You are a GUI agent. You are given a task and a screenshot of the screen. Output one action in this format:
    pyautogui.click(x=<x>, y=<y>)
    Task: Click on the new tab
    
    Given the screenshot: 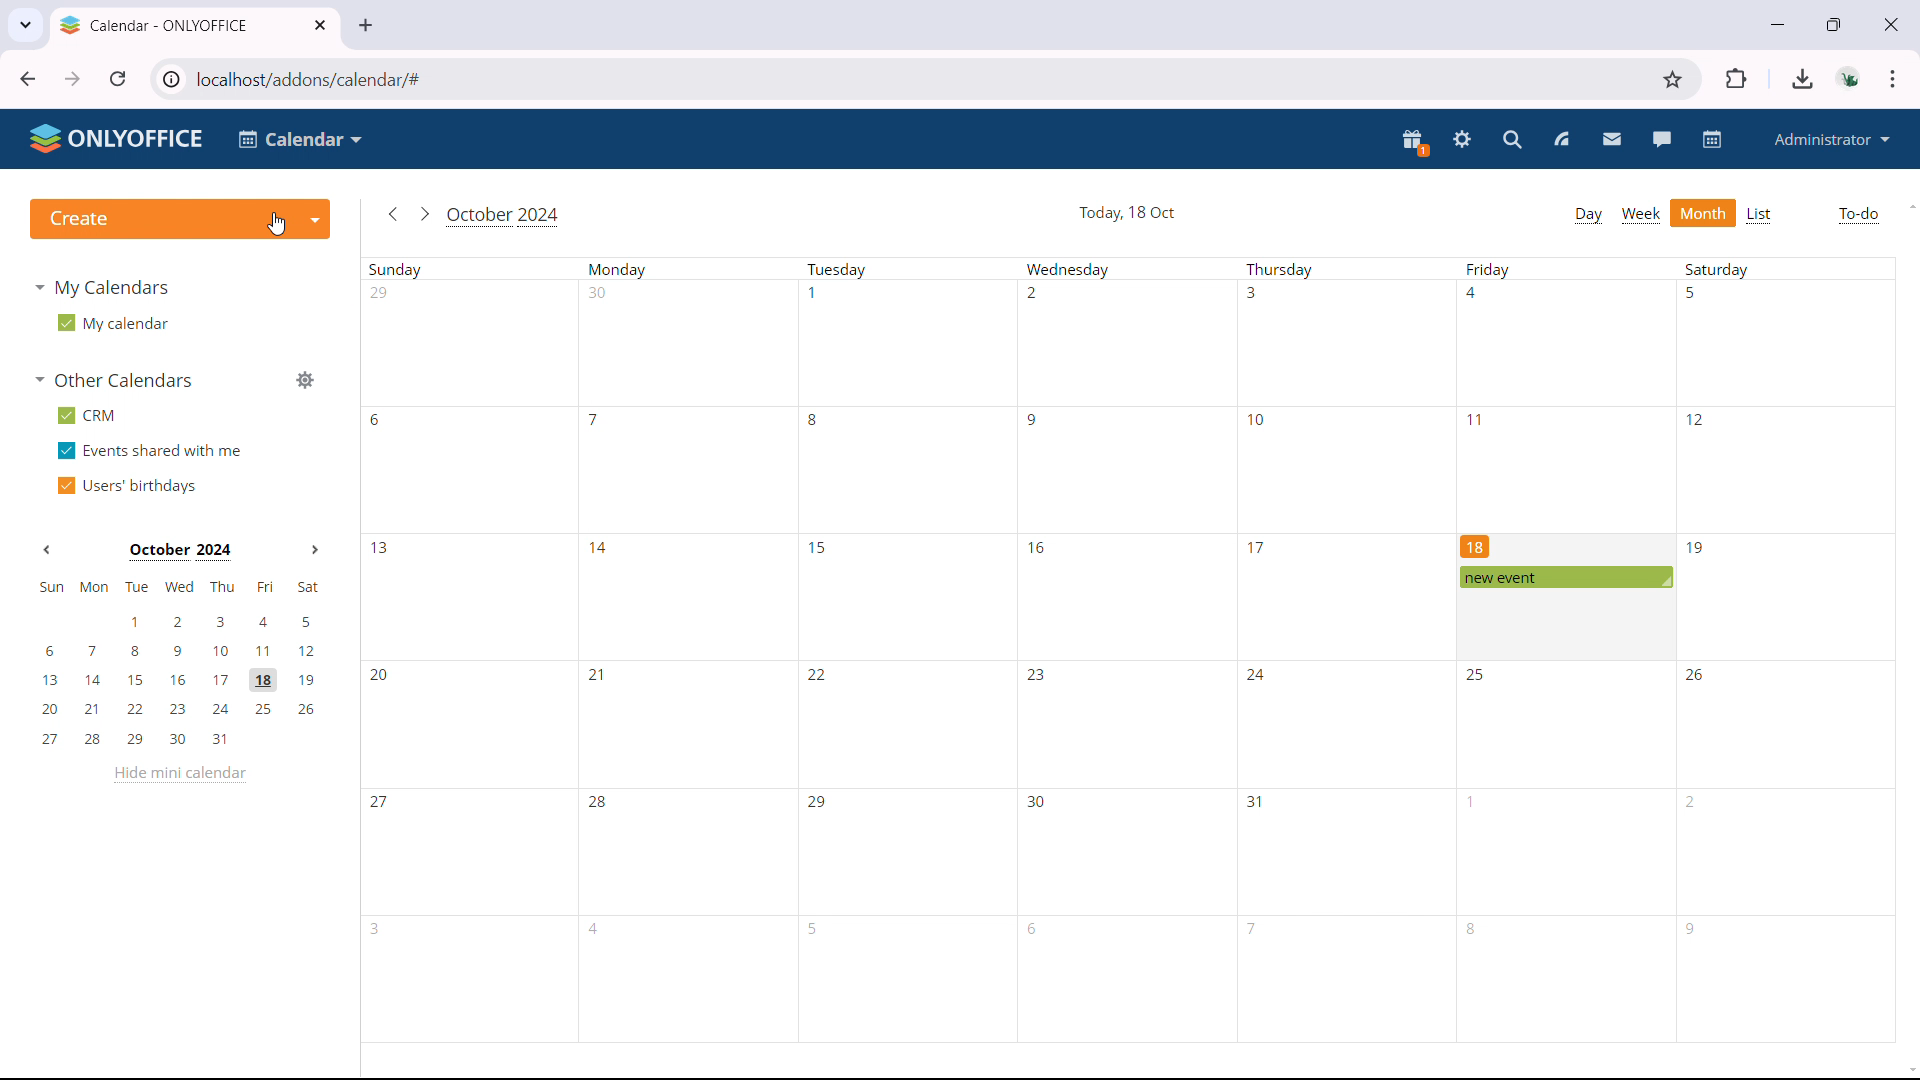 What is the action you would take?
    pyautogui.click(x=365, y=26)
    